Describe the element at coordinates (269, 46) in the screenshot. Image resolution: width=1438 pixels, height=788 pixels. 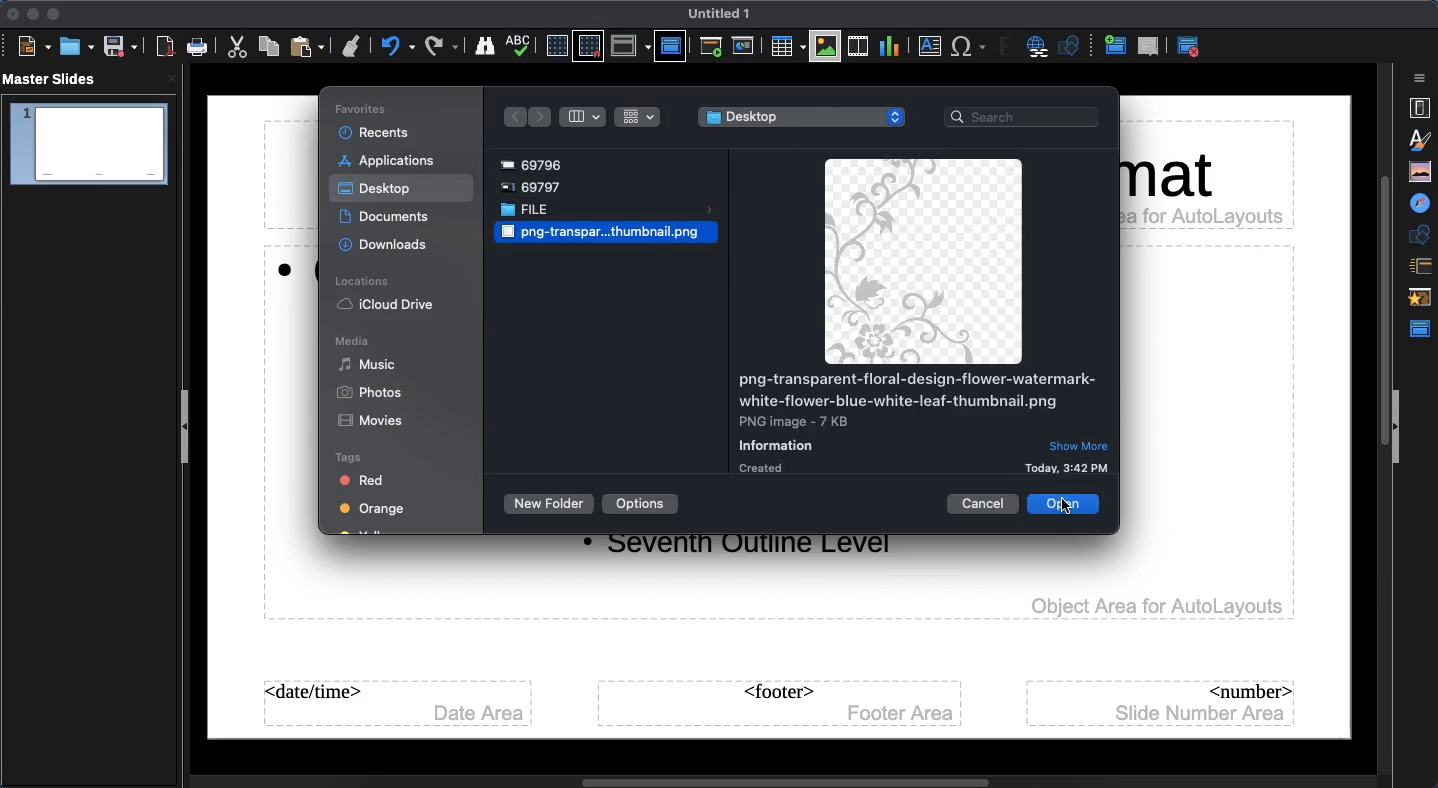
I see `Copy` at that location.